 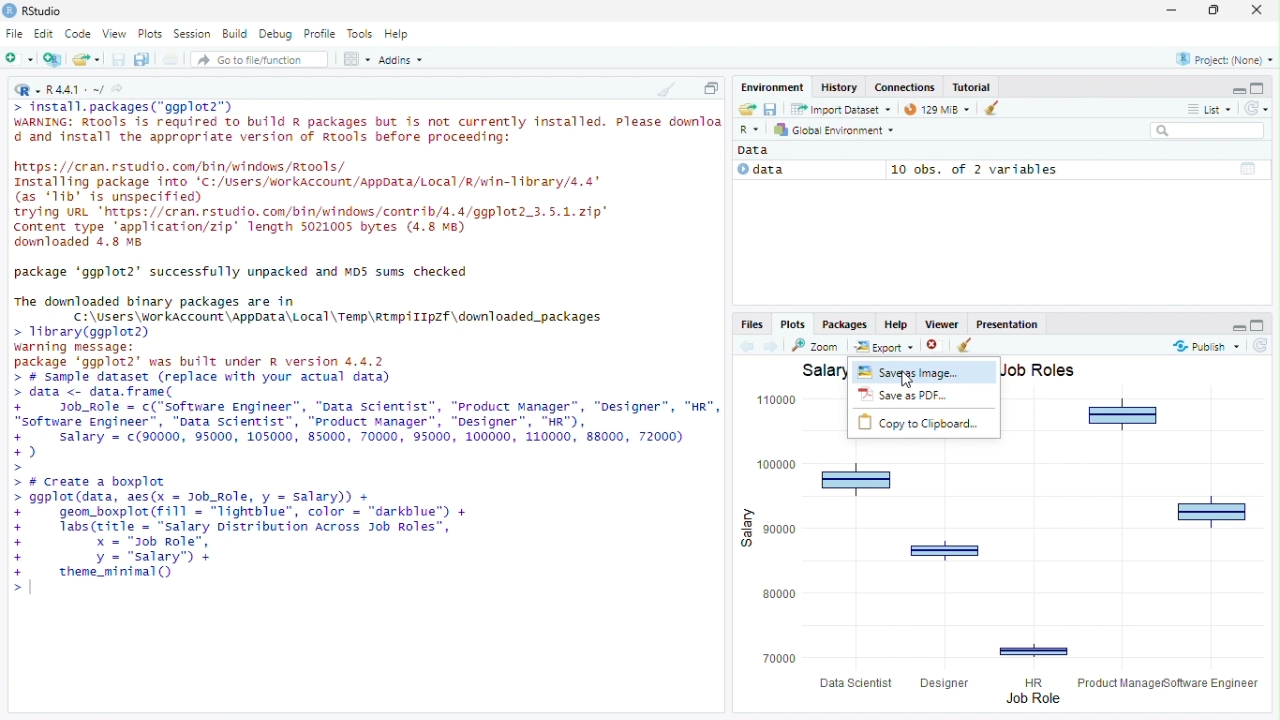 I want to click on plots, so click(x=793, y=323).